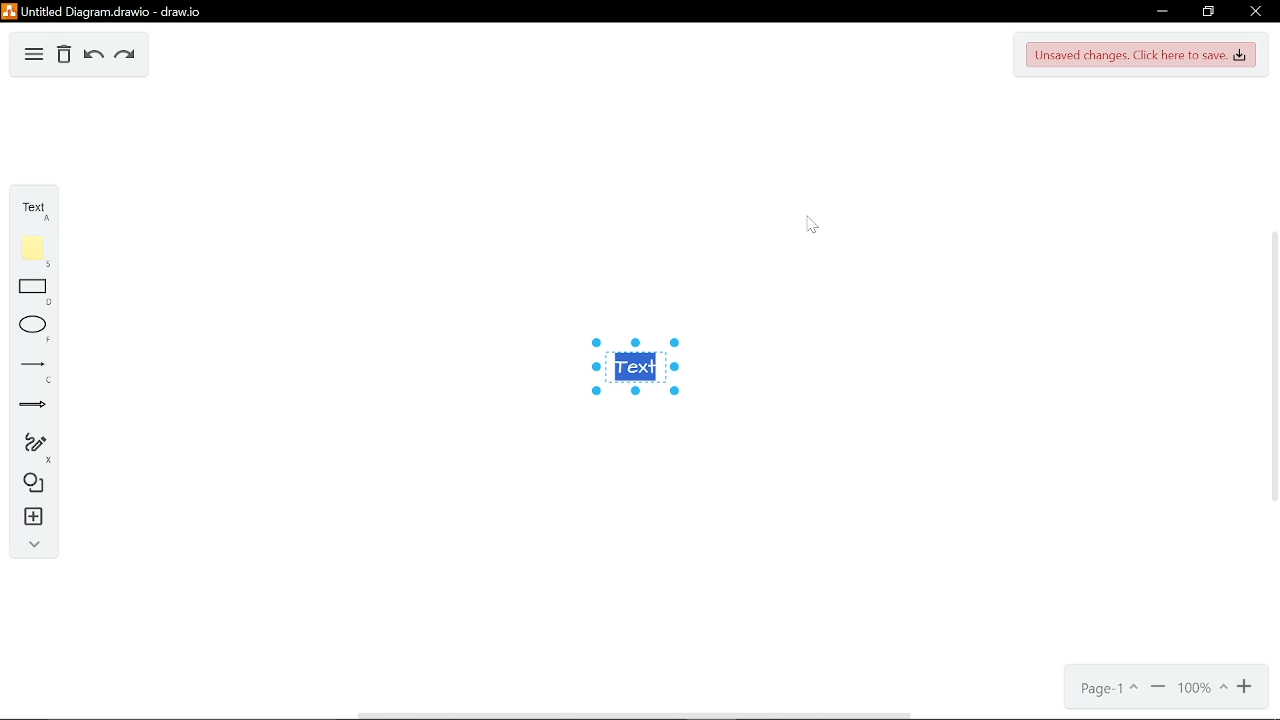 This screenshot has height=720, width=1280. Describe the element at coordinates (1144, 54) in the screenshot. I see `Unsaved changes. Click here to save` at that location.